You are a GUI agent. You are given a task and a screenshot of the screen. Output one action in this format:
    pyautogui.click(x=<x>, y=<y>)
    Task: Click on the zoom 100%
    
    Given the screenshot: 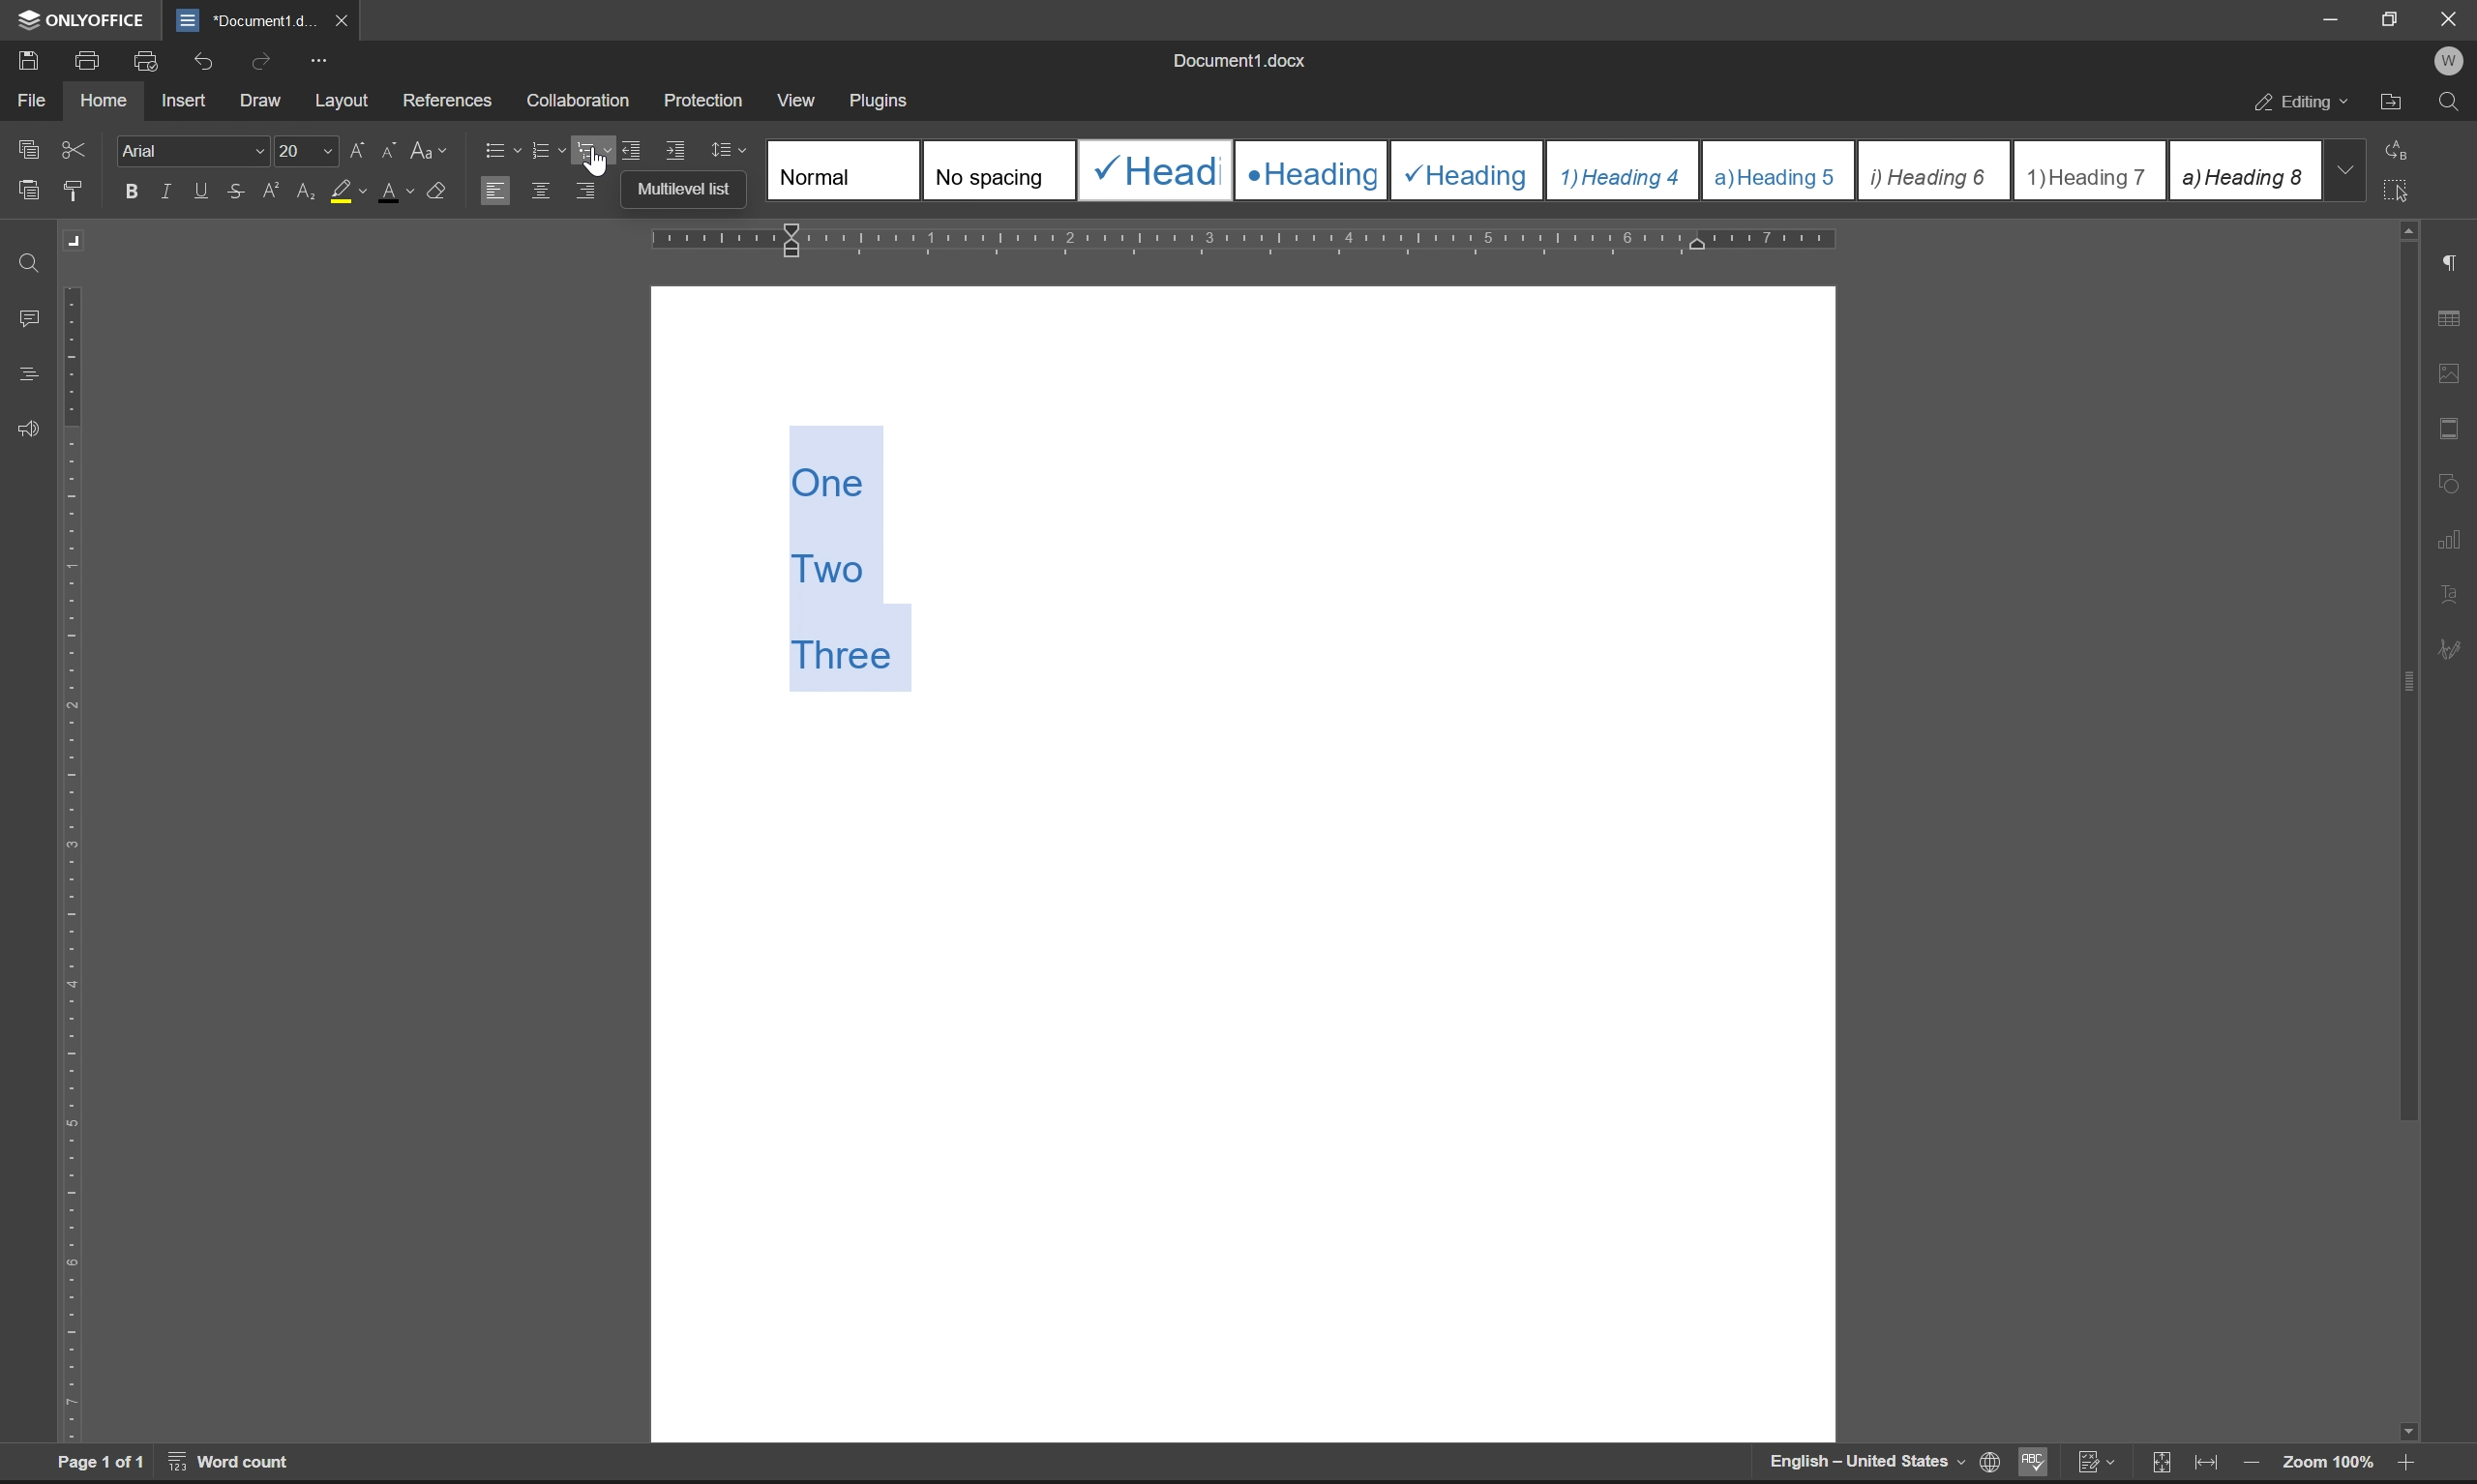 What is the action you would take?
    pyautogui.click(x=2327, y=1466)
    